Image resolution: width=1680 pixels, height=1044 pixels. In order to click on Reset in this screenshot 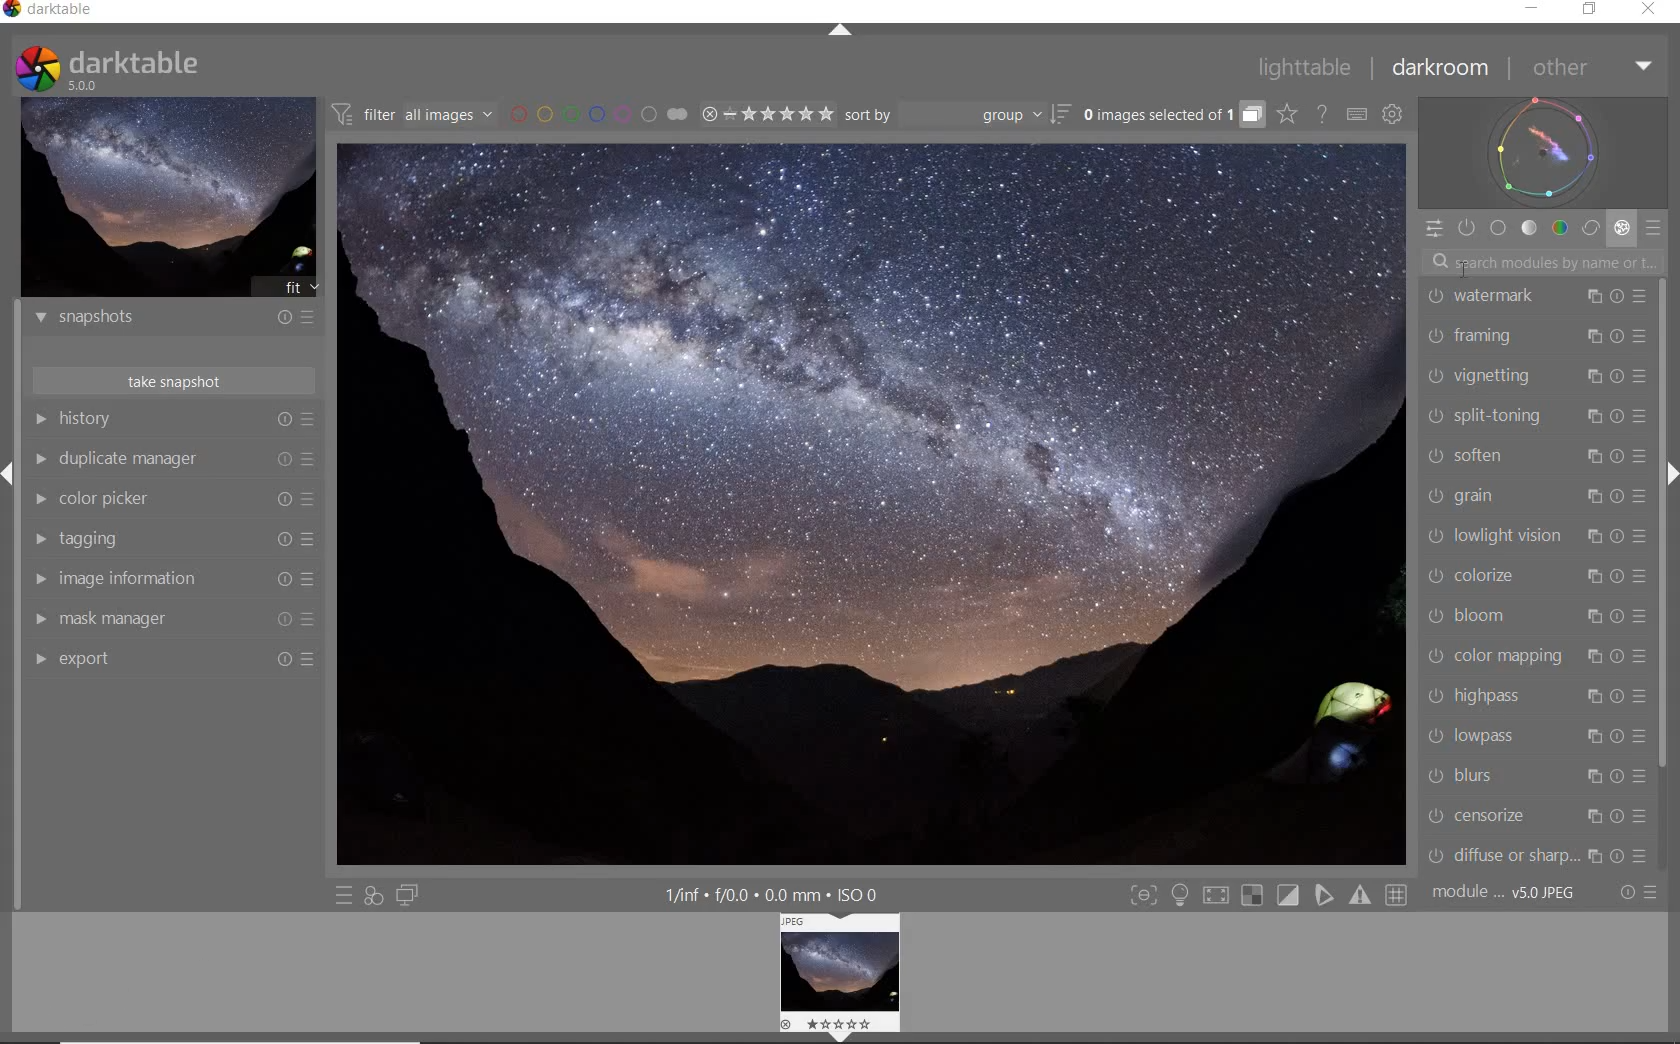, I will do `click(281, 539)`.